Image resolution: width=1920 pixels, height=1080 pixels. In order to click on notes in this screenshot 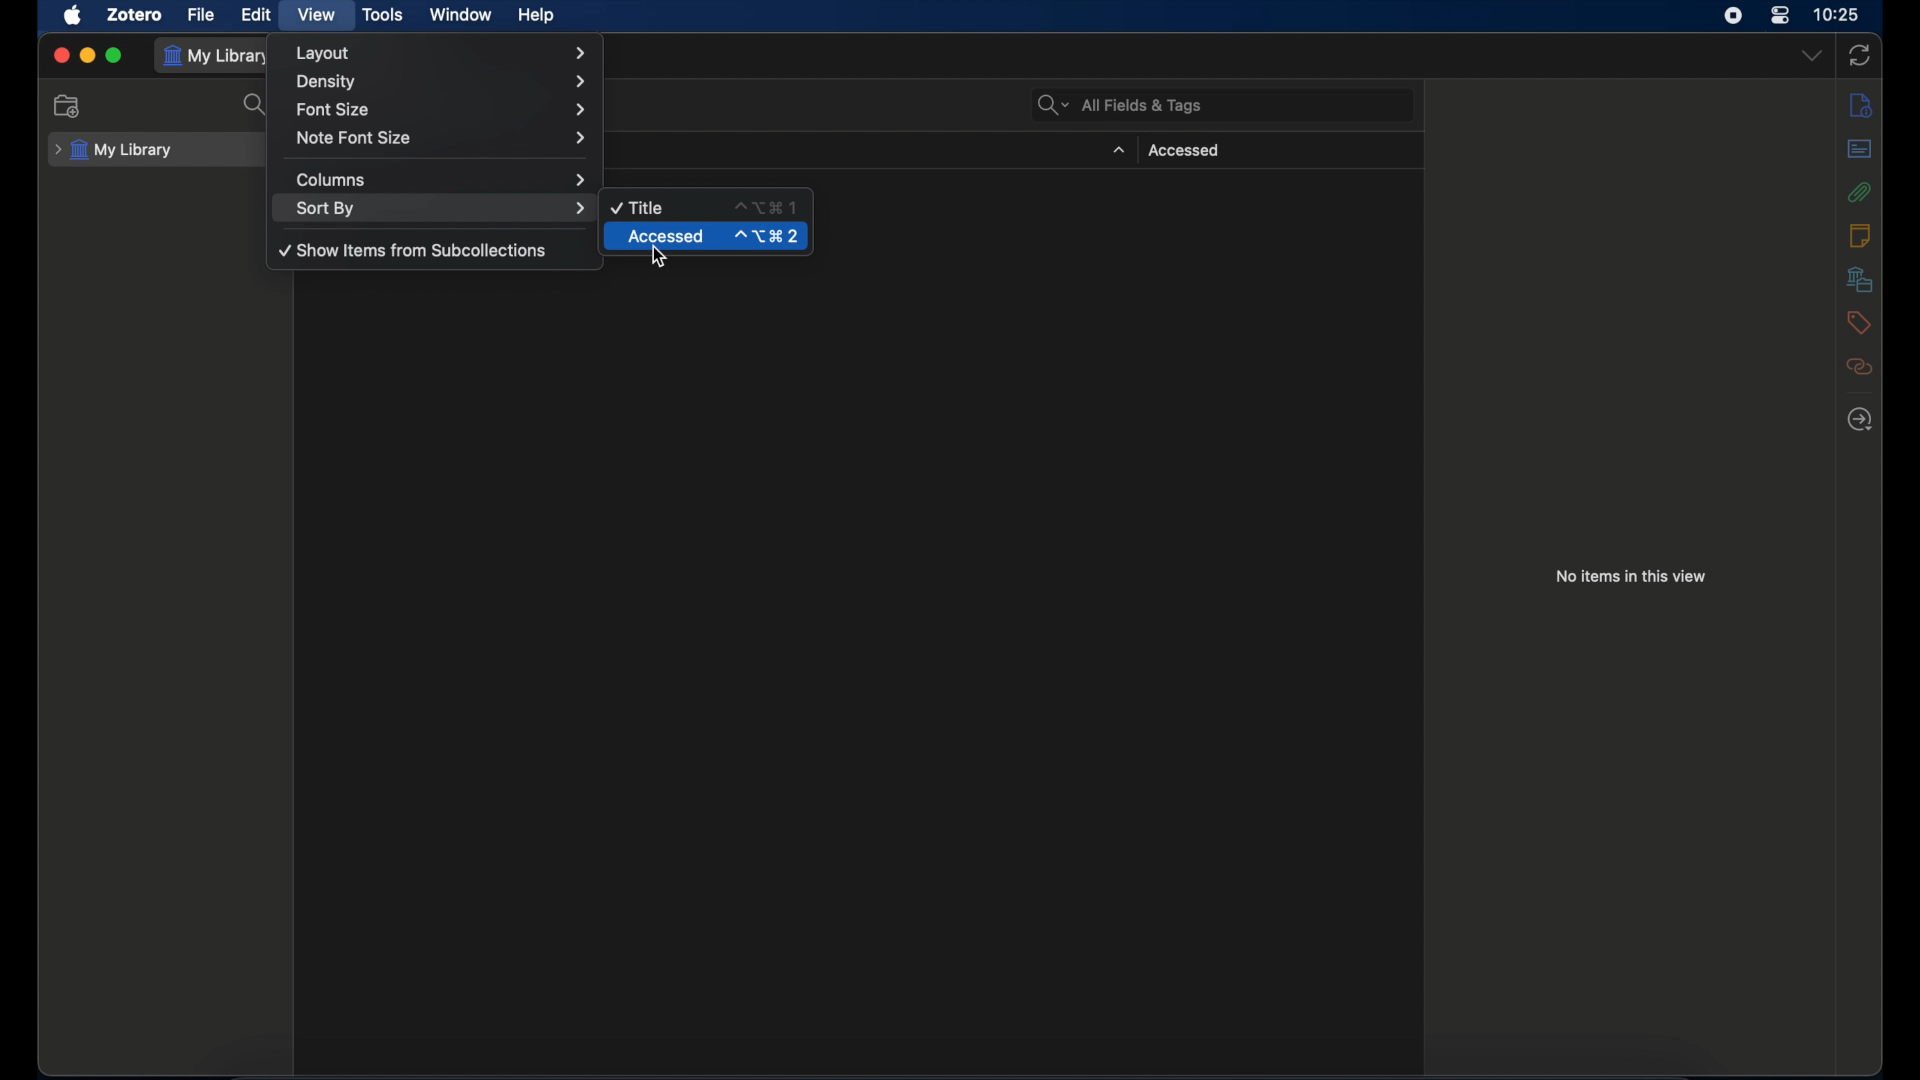, I will do `click(1860, 234)`.